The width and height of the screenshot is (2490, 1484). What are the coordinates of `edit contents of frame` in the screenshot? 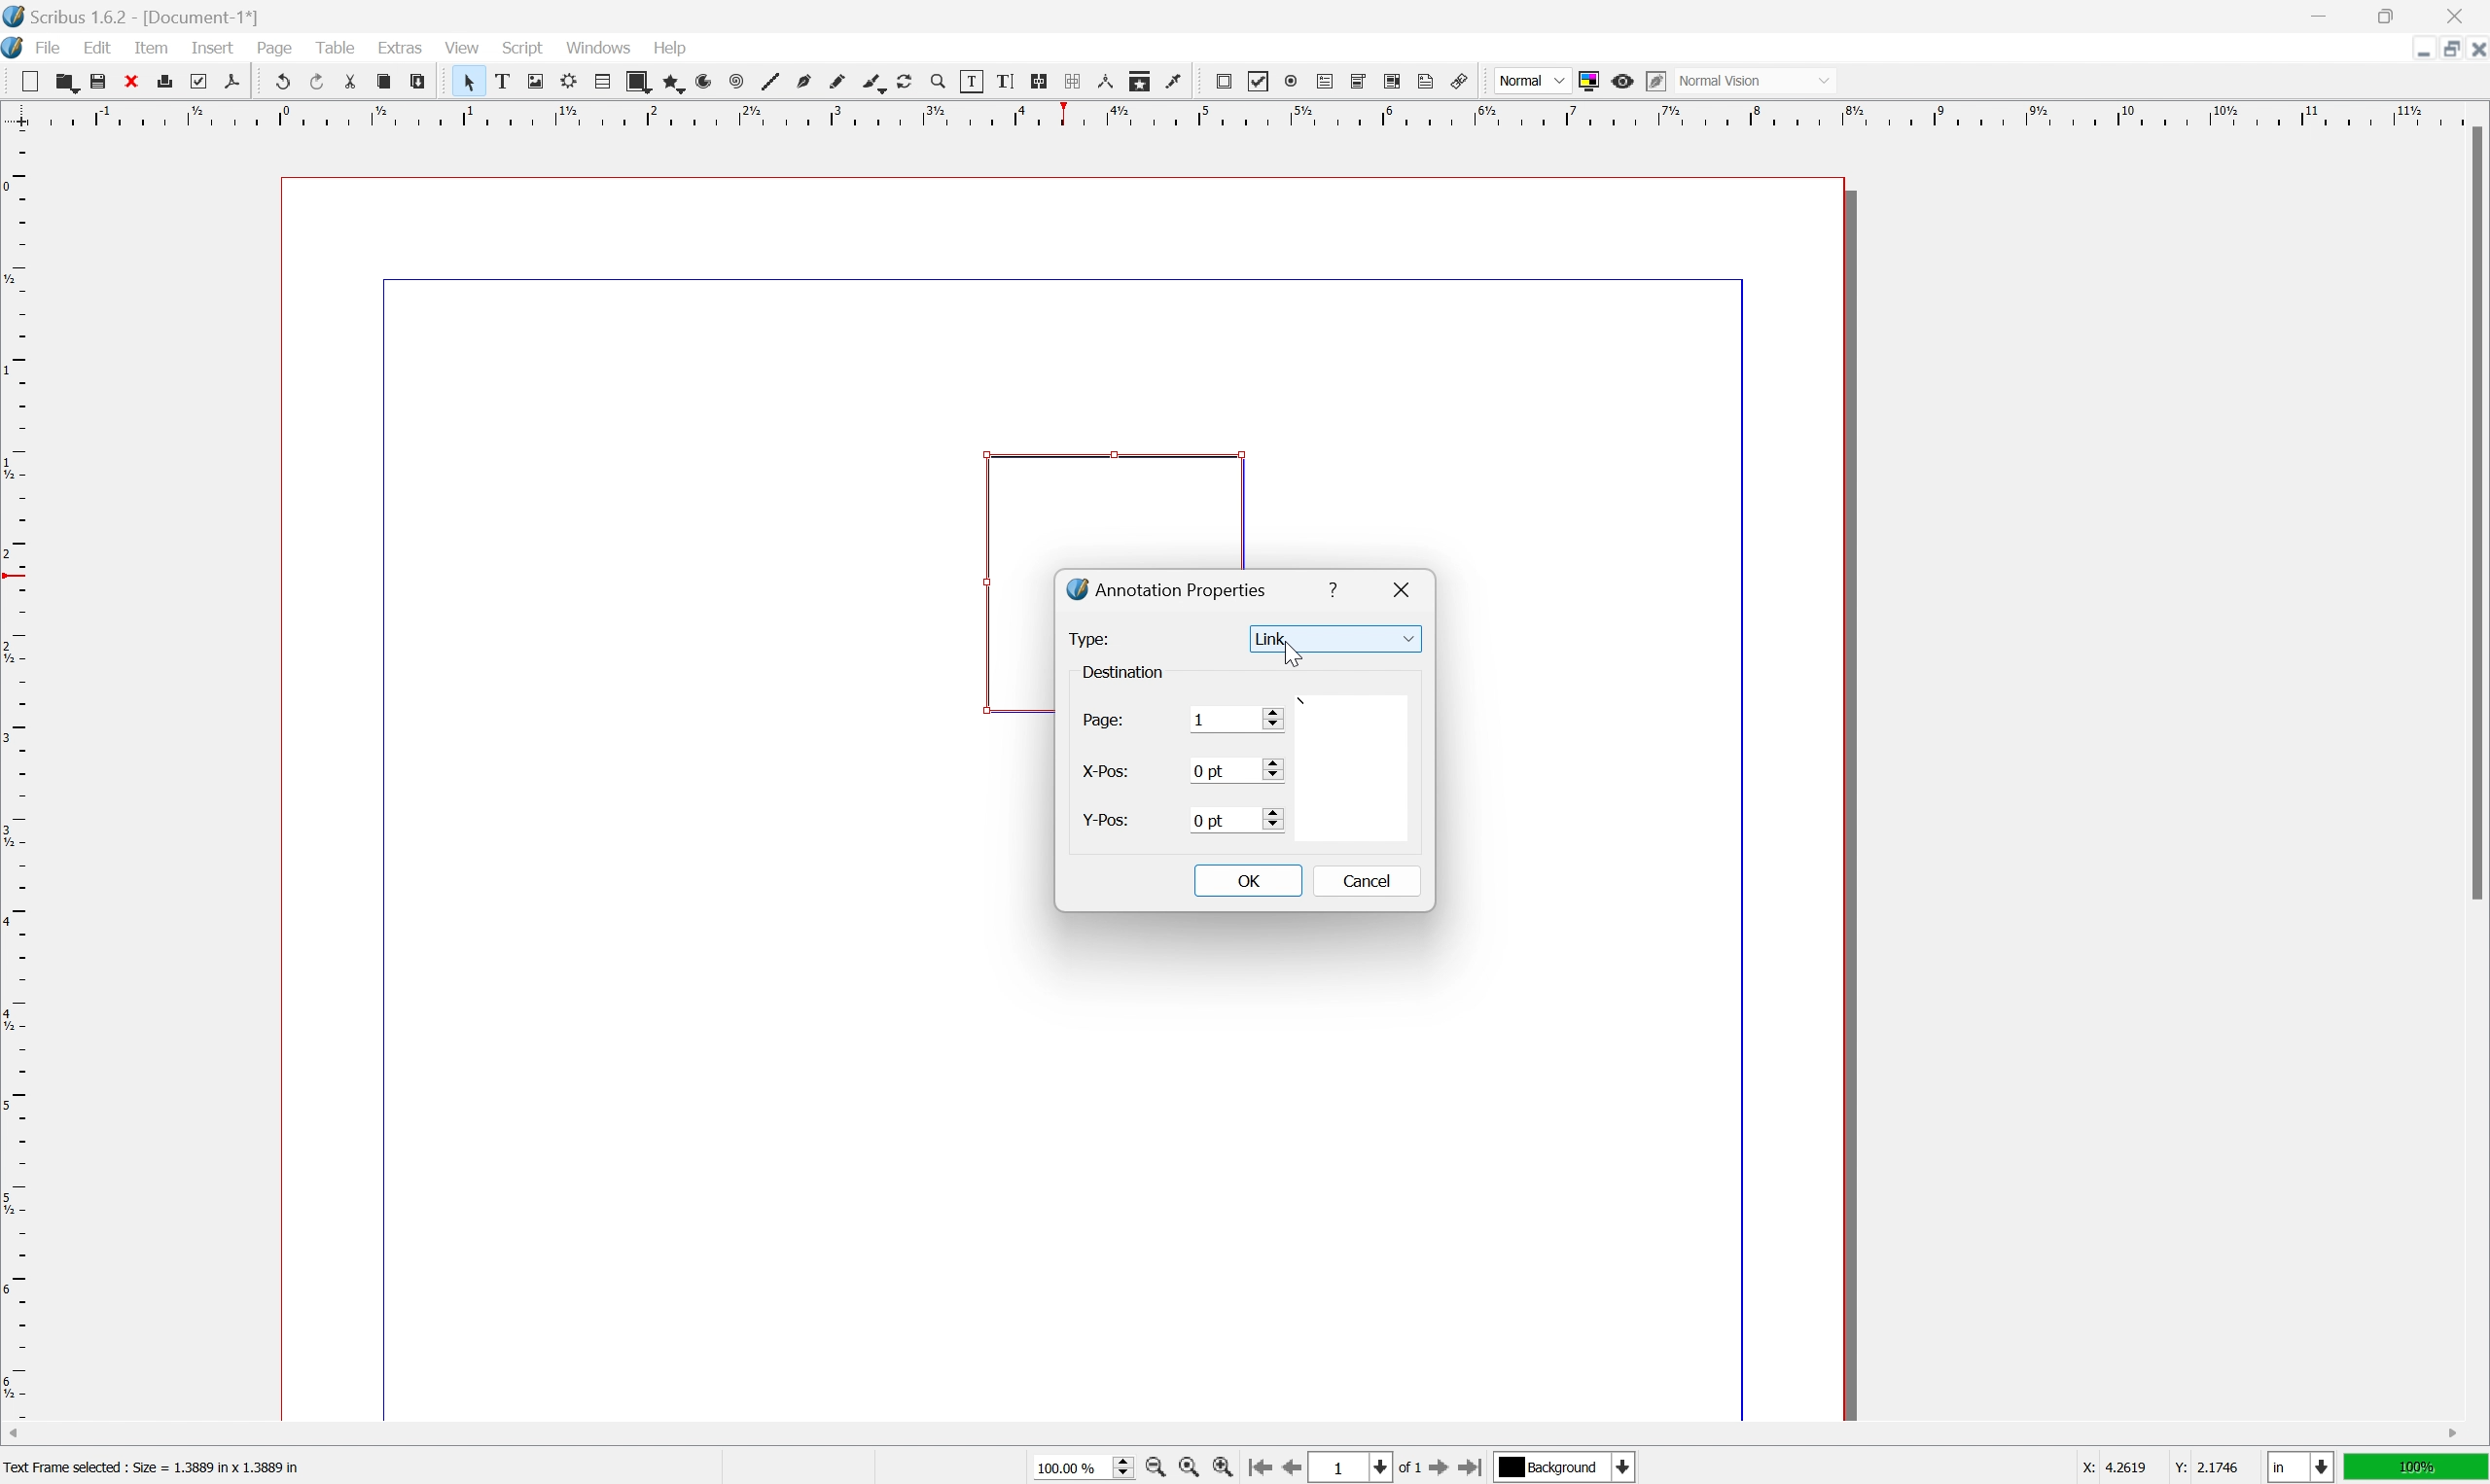 It's located at (971, 81).